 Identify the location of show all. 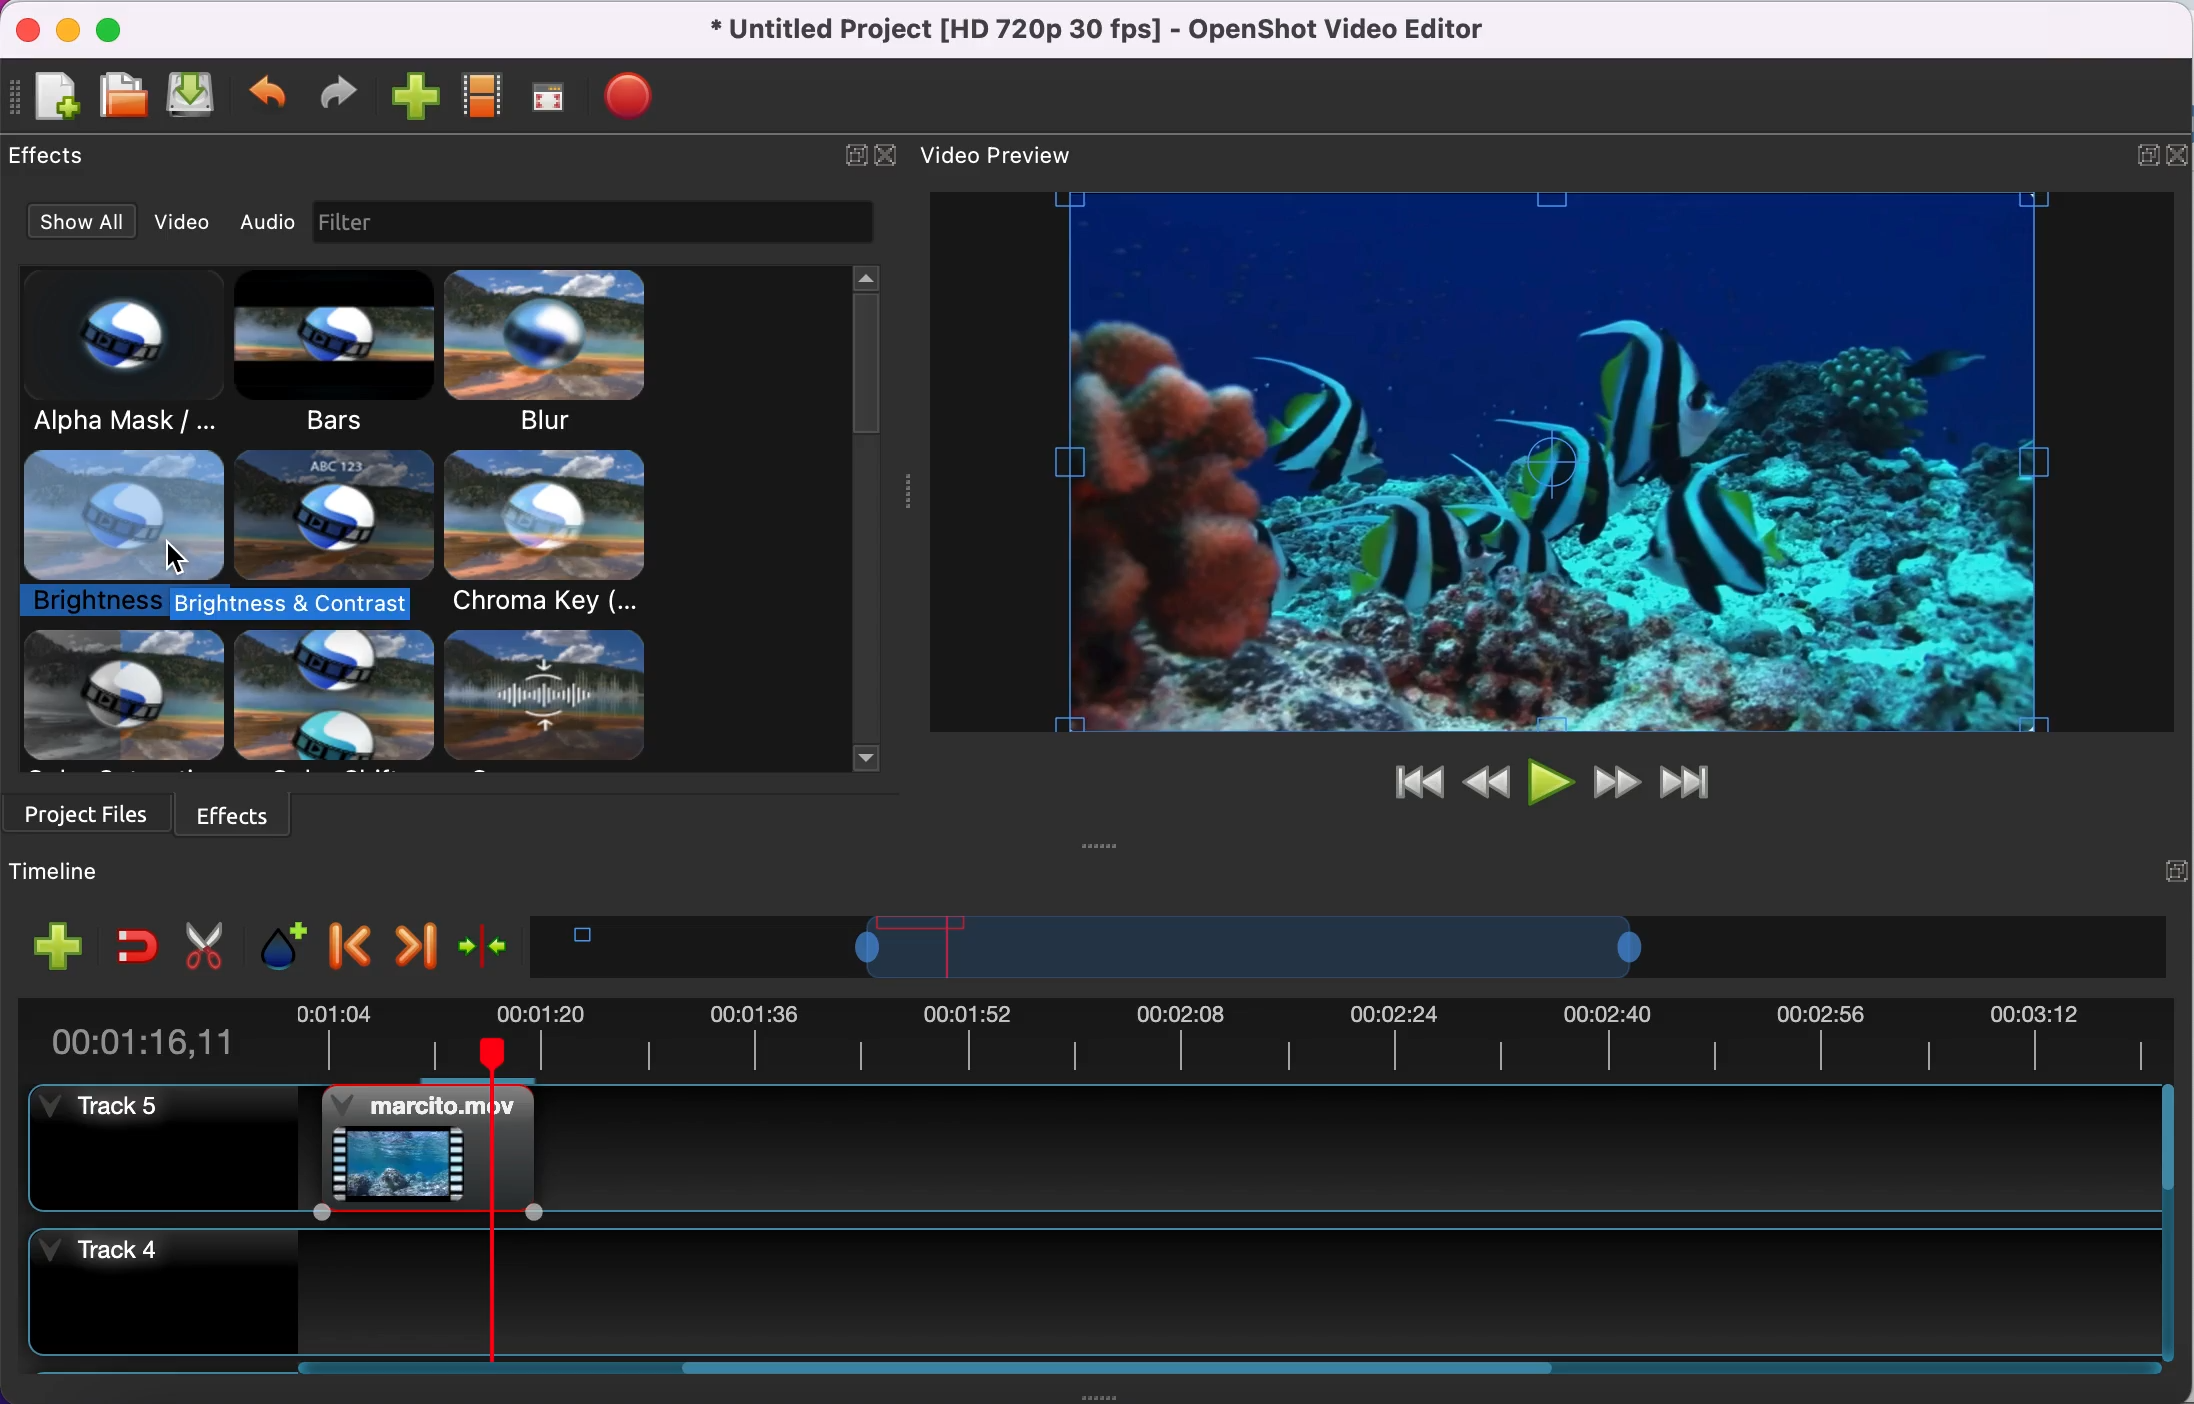
(71, 223).